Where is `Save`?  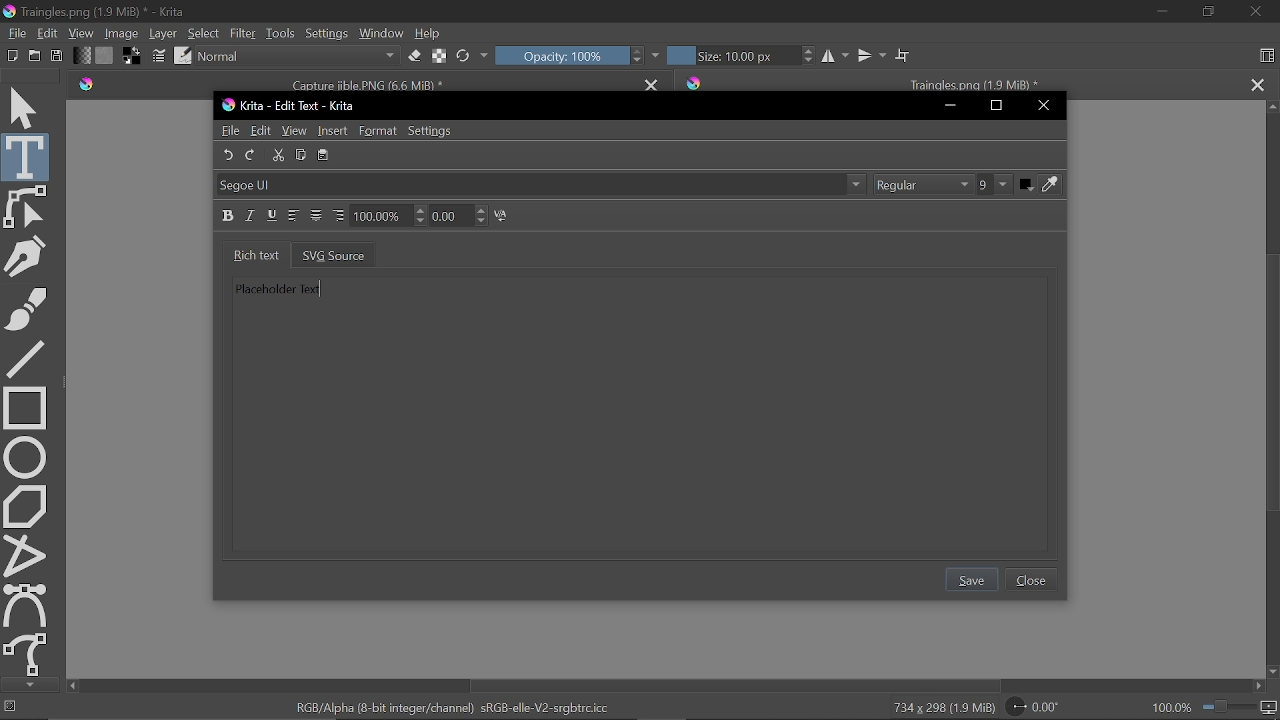
Save is located at coordinates (57, 54).